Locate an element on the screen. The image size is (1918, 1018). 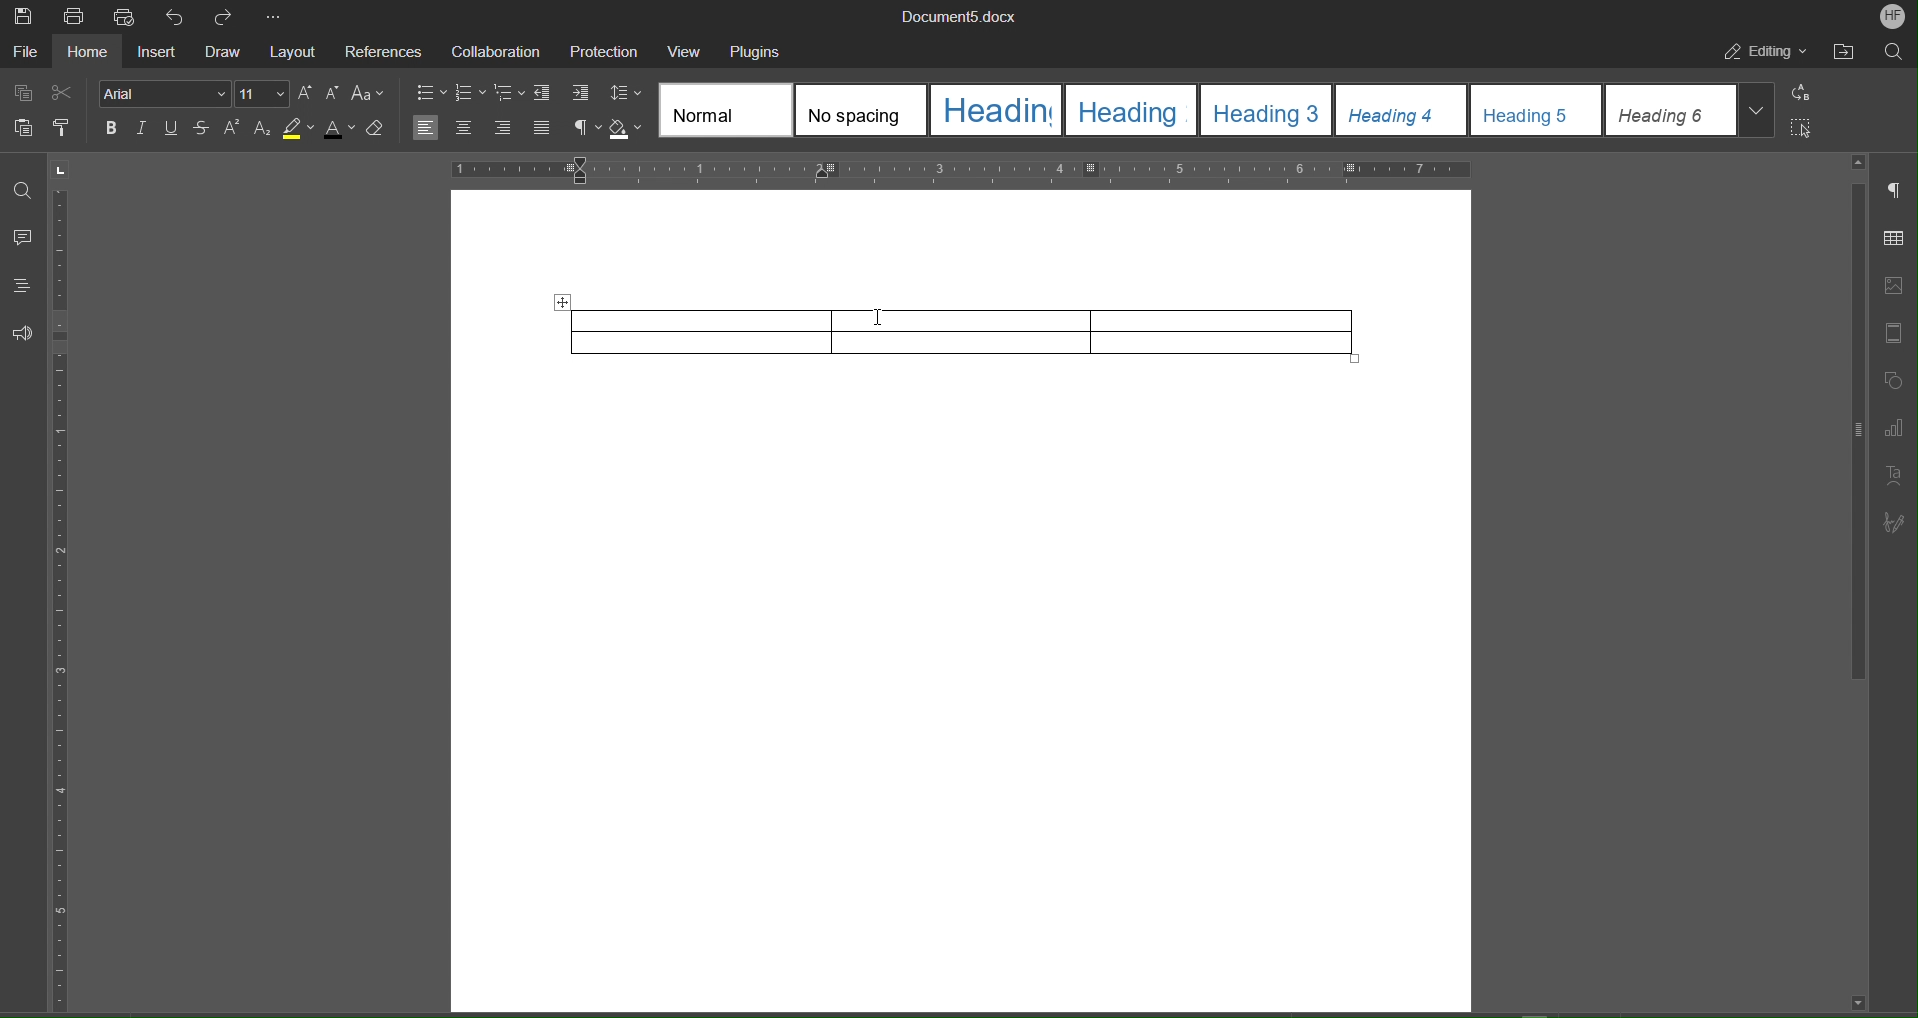
Redo is located at coordinates (231, 17).